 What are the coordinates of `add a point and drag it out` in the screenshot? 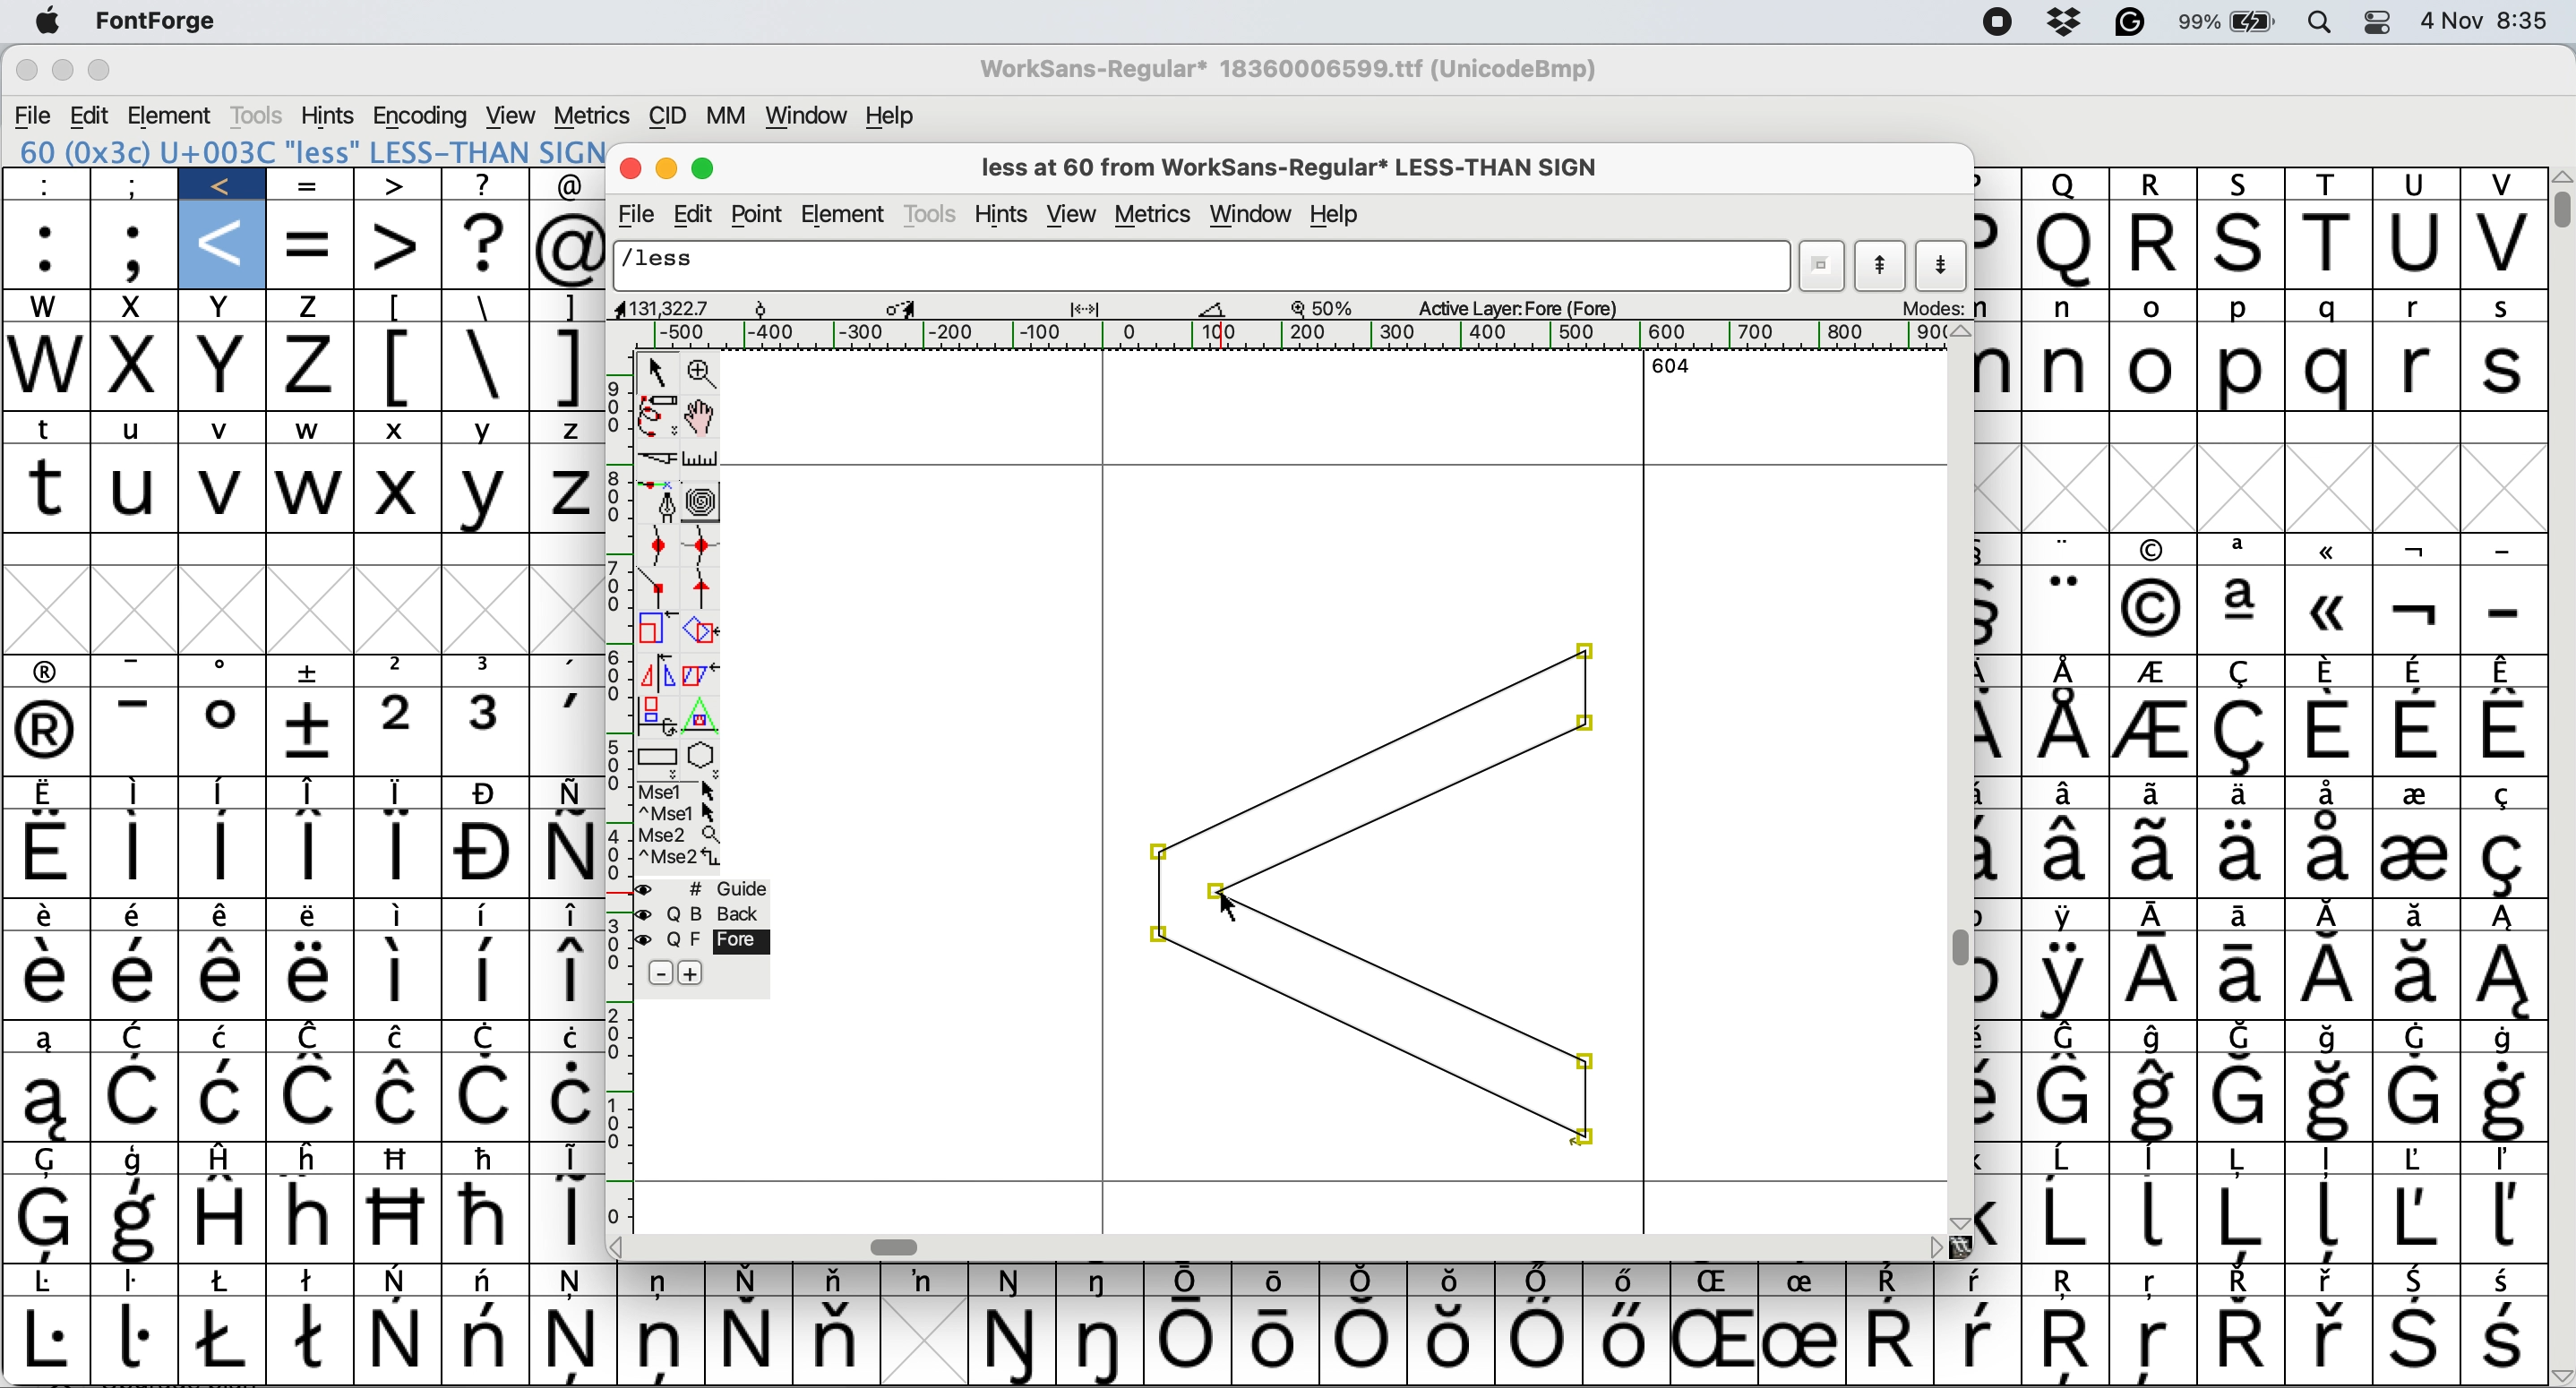 It's located at (660, 501).